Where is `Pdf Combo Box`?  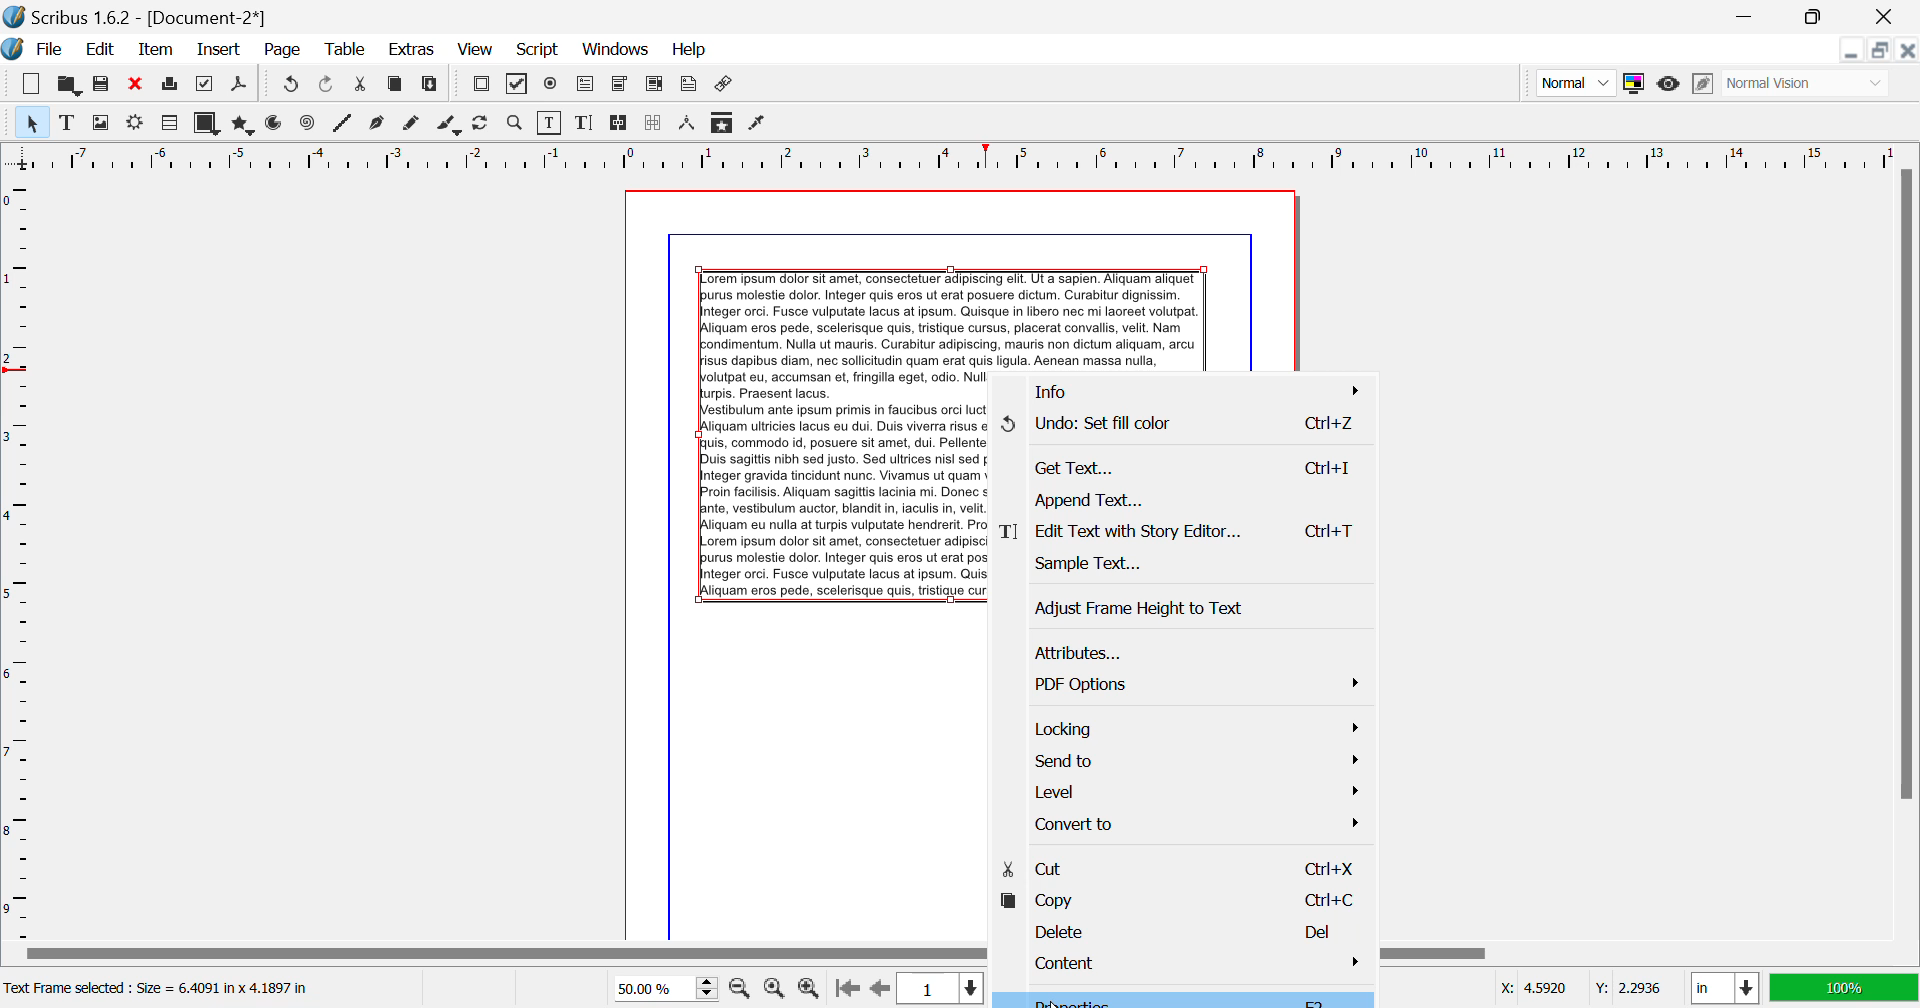
Pdf Combo Box is located at coordinates (619, 85).